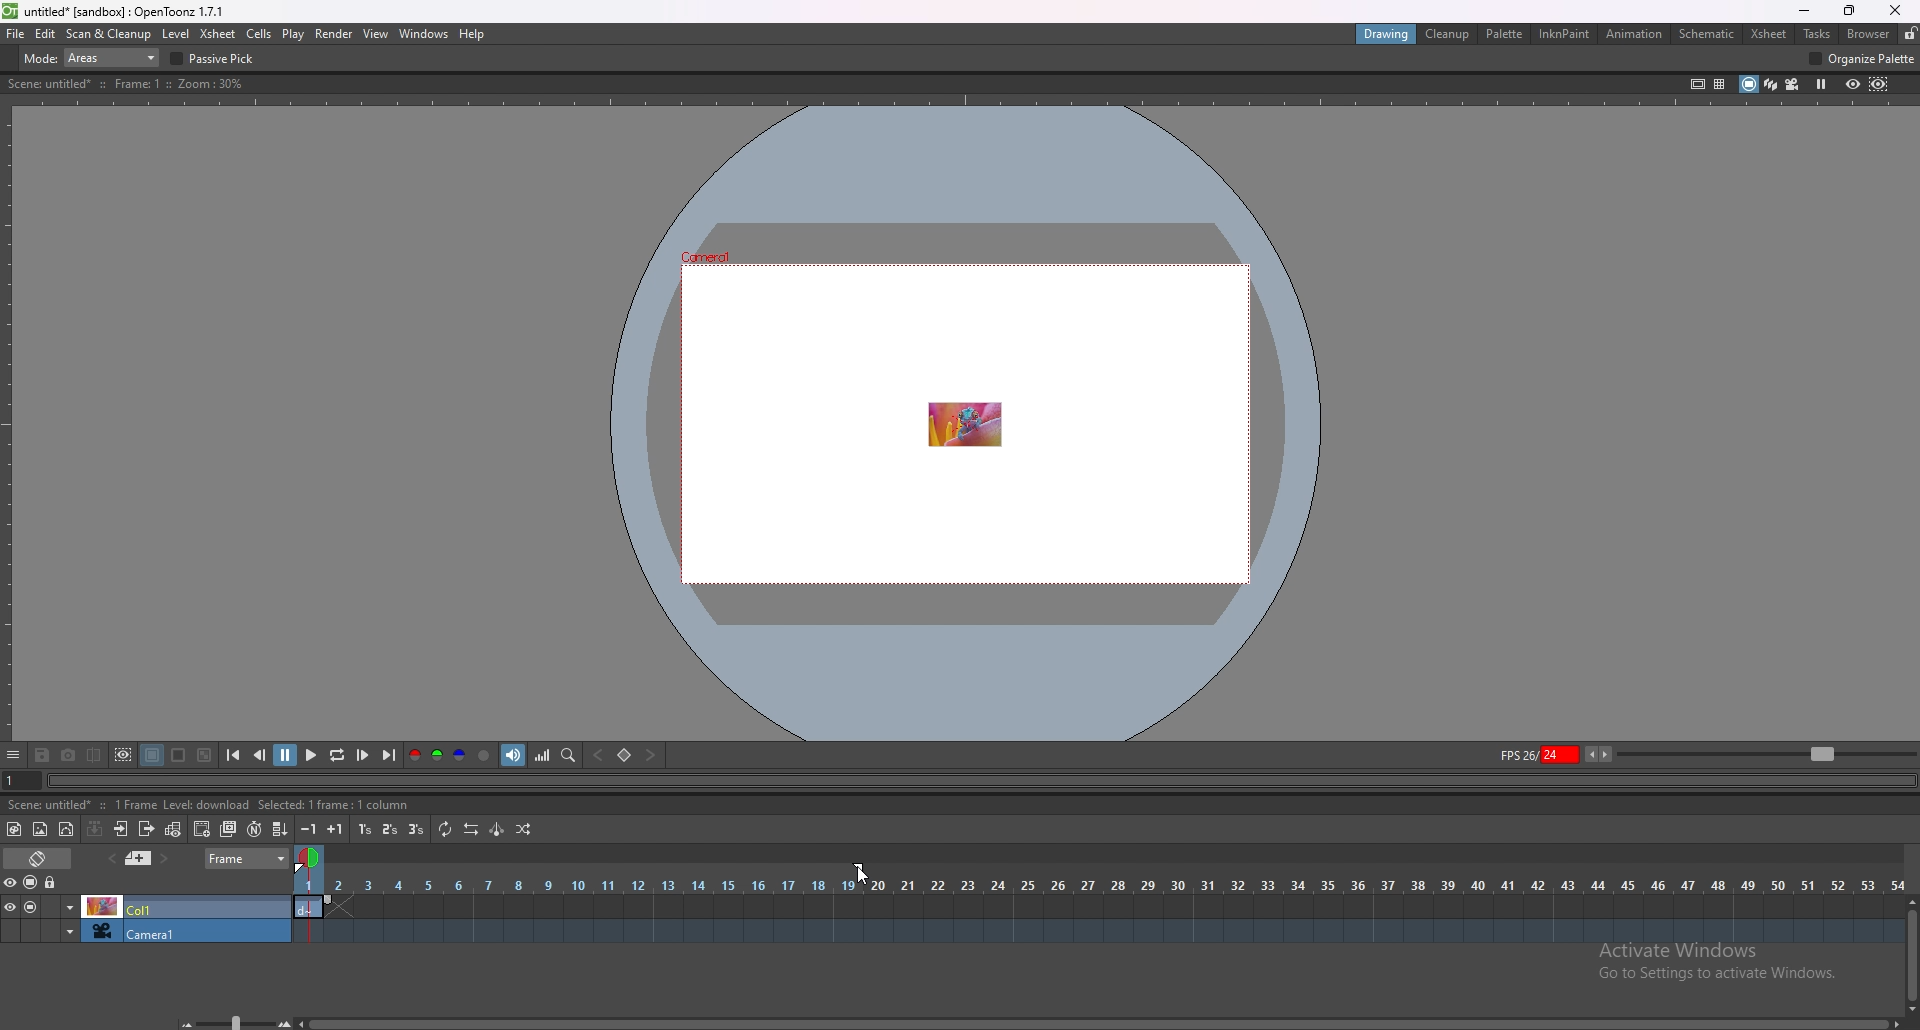  What do you see at coordinates (1449, 34) in the screenshot?
I see `cleanup` at bounding box center [1449, 34].